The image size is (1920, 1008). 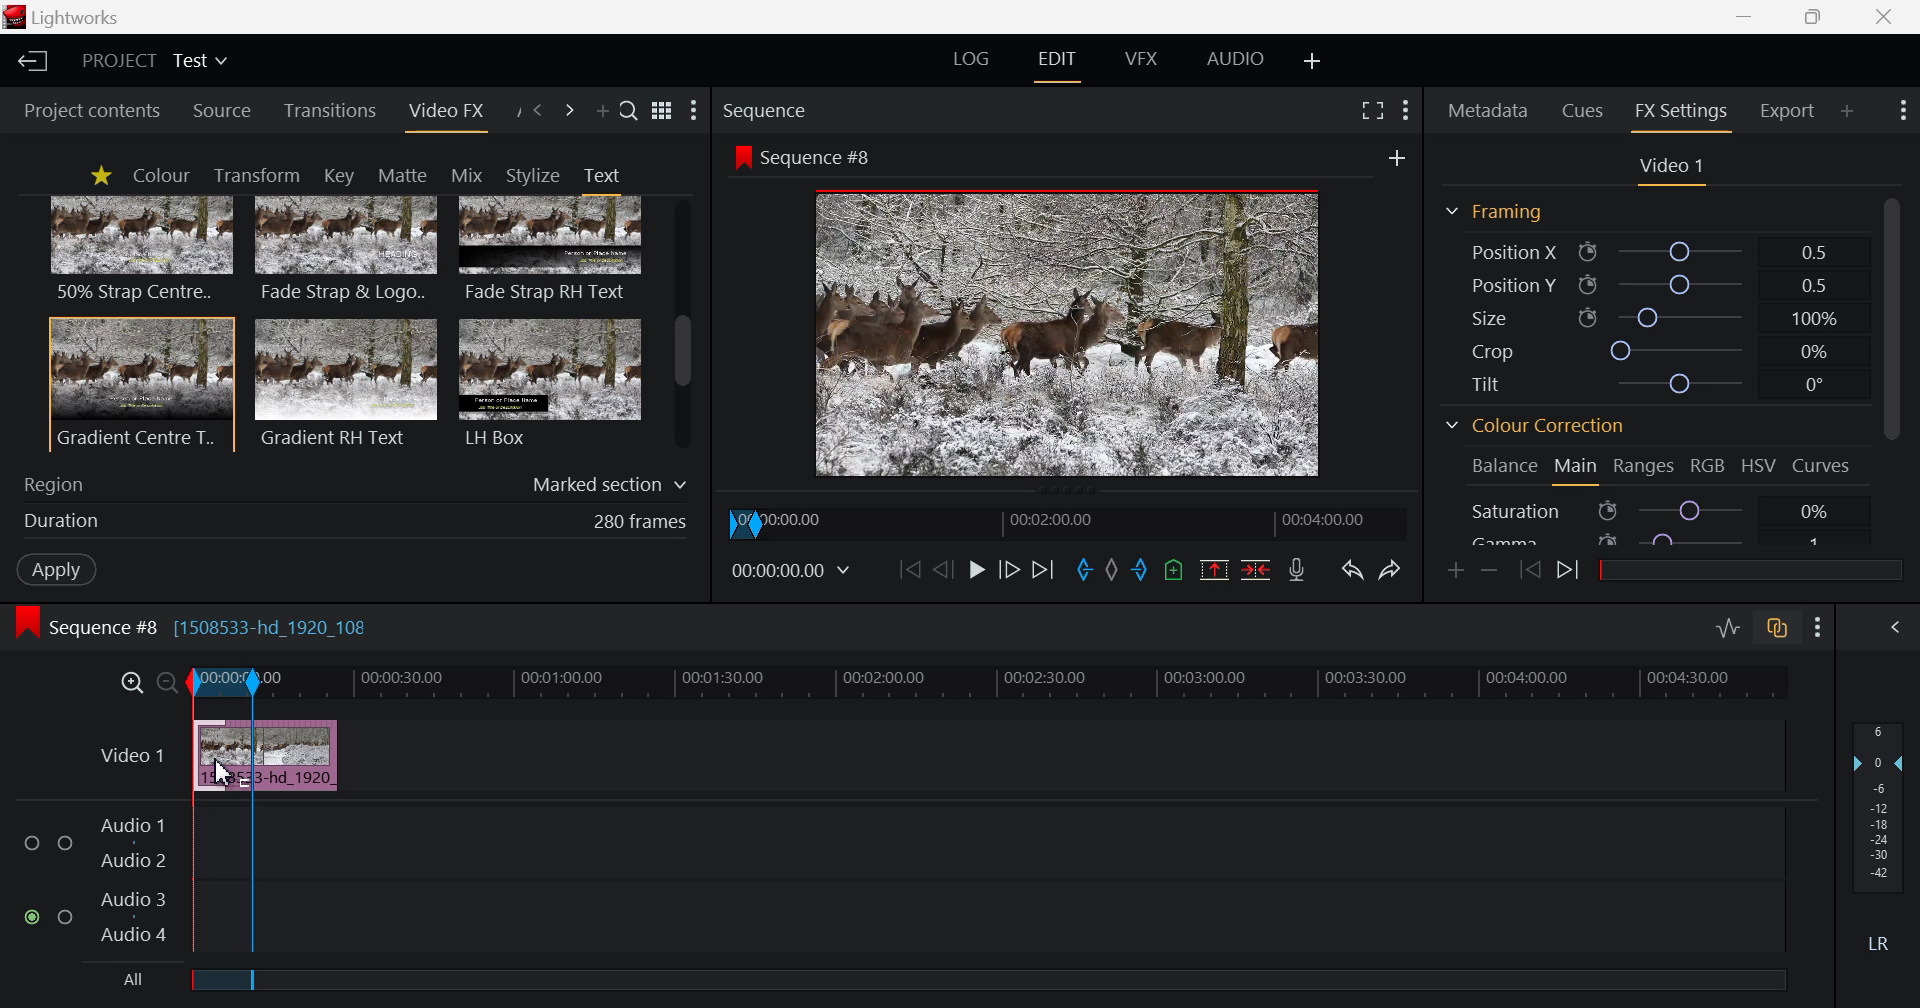 What do you see at coordinates (974, 62) in the screenshot?
I see `LOG Layout` at bounding box center [974, 62].